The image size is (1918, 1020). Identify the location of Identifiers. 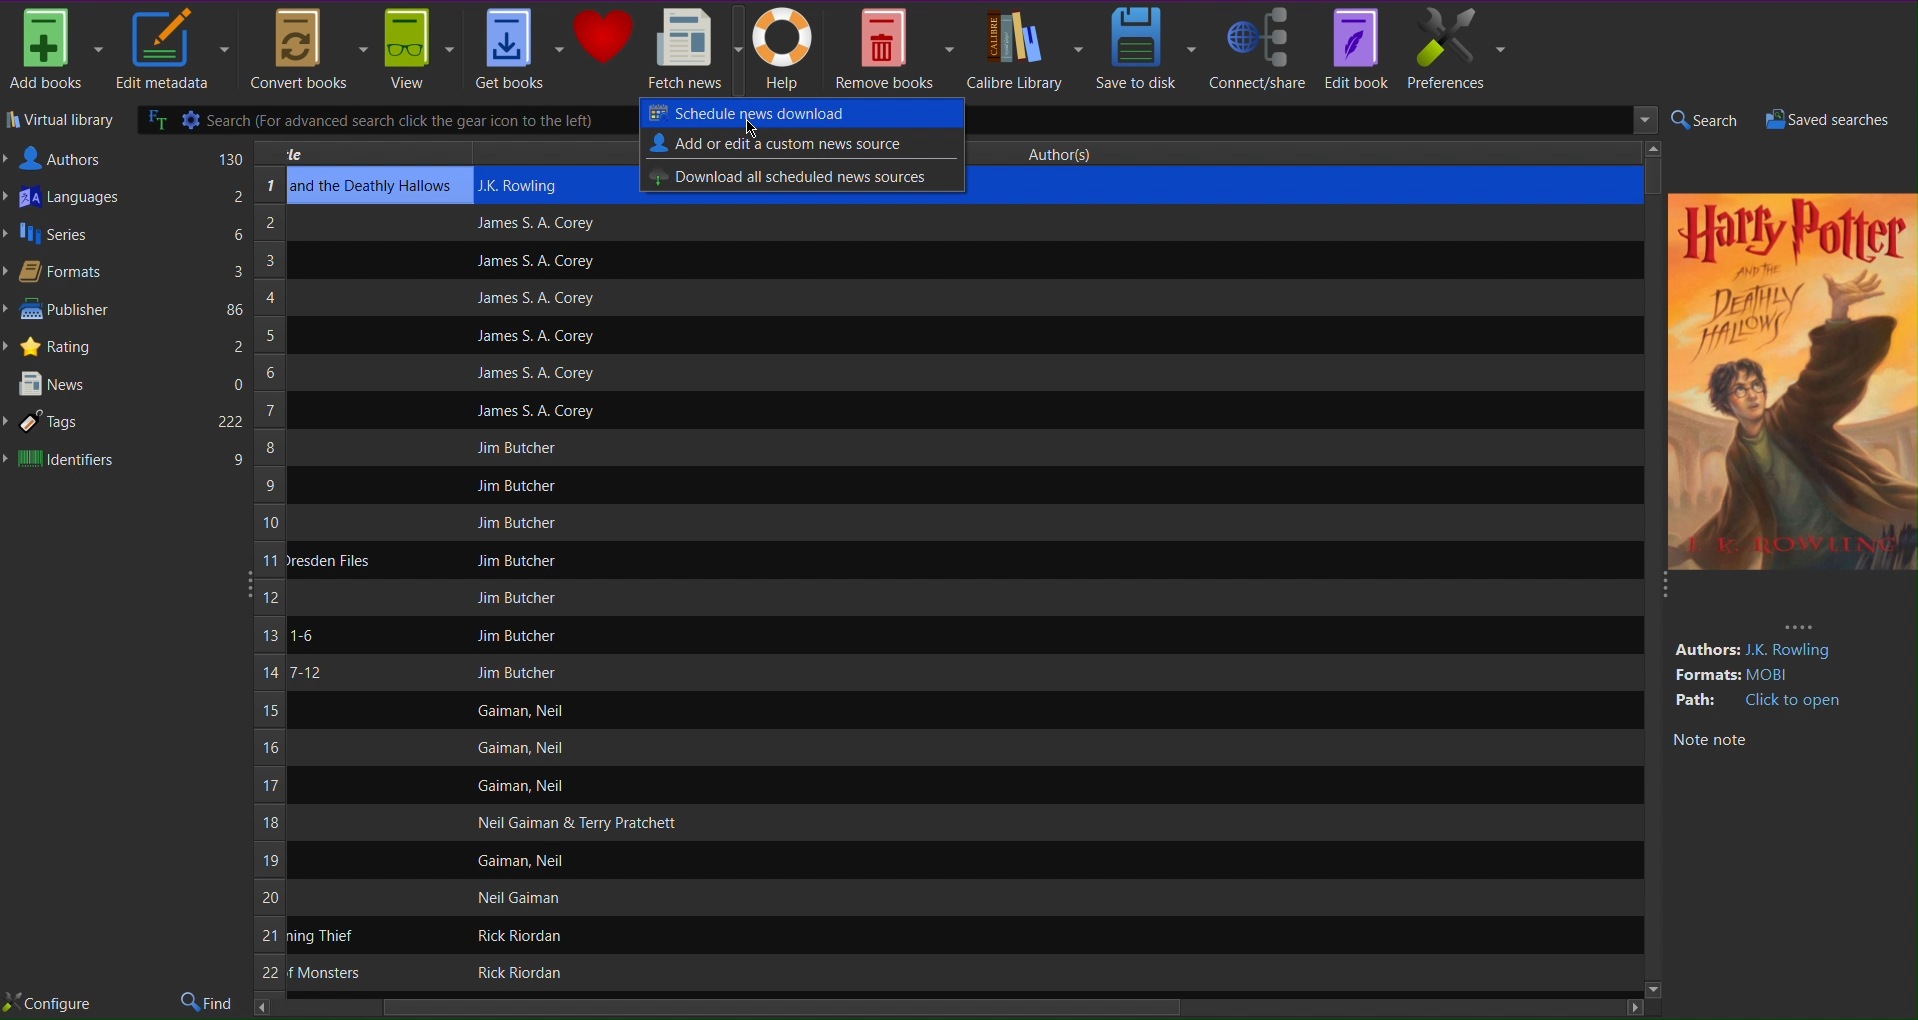
(125, 459).